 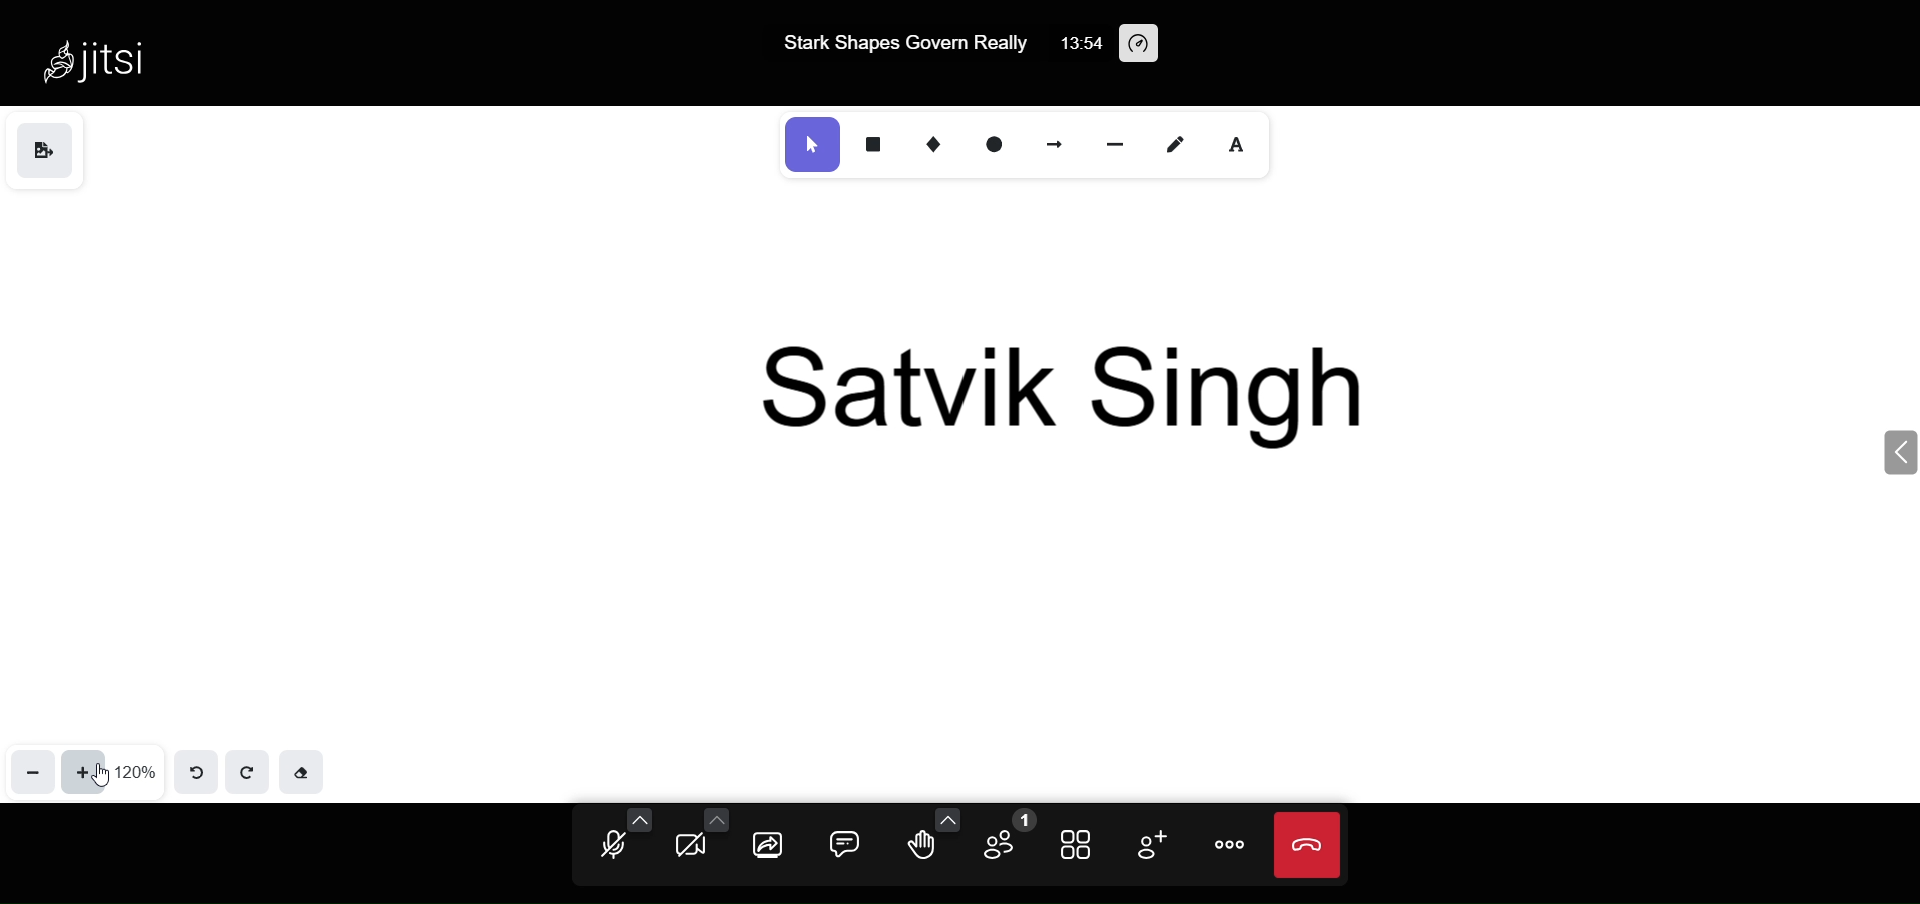 I want to click on cursor, so click(x=103, y=776).